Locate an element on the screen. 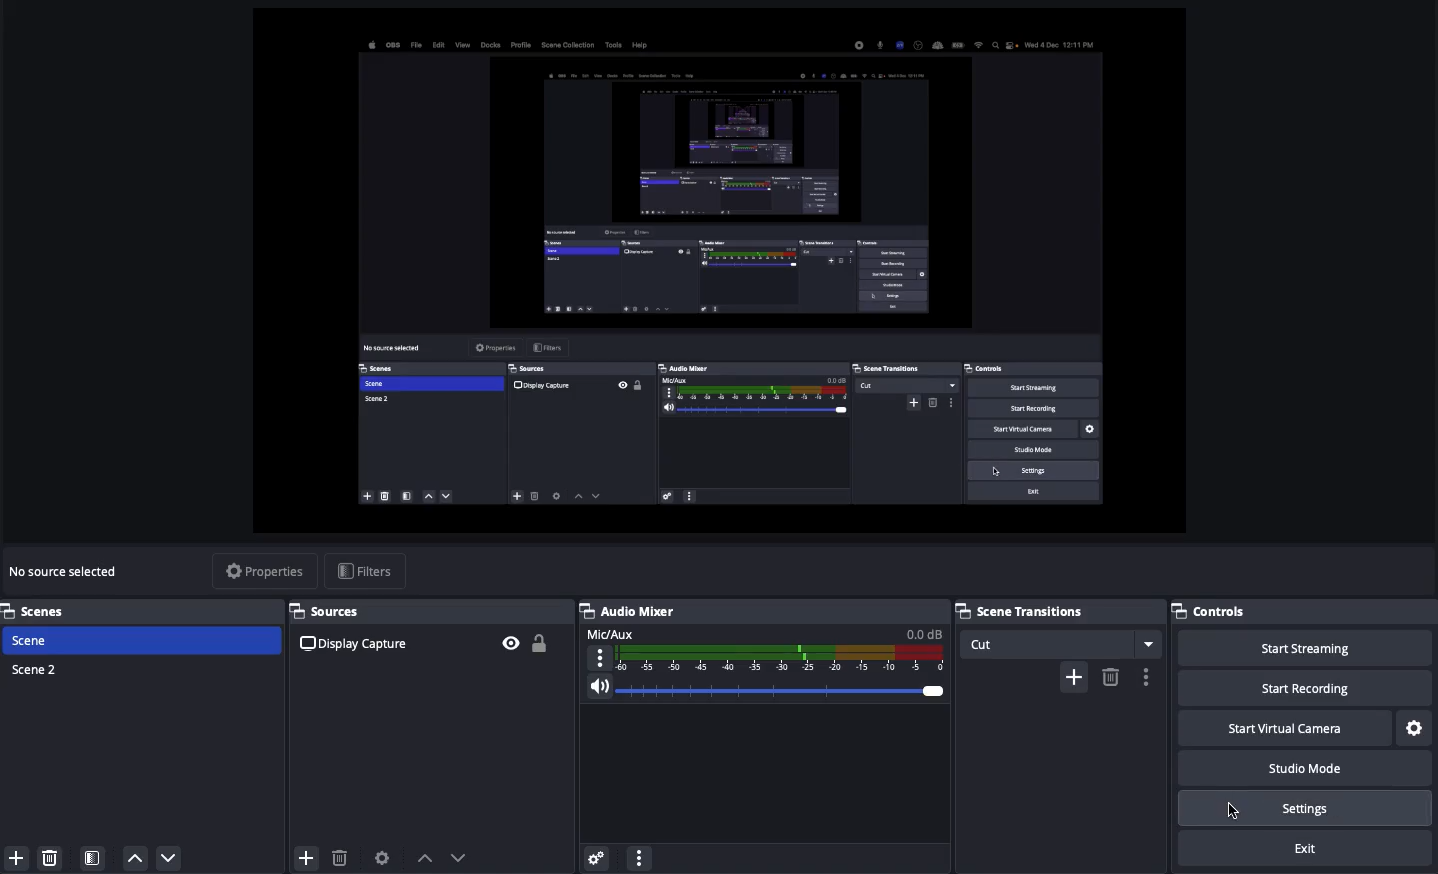 This screenshot has width=1438, height=874. Move up is located at coordinates (135, 859).